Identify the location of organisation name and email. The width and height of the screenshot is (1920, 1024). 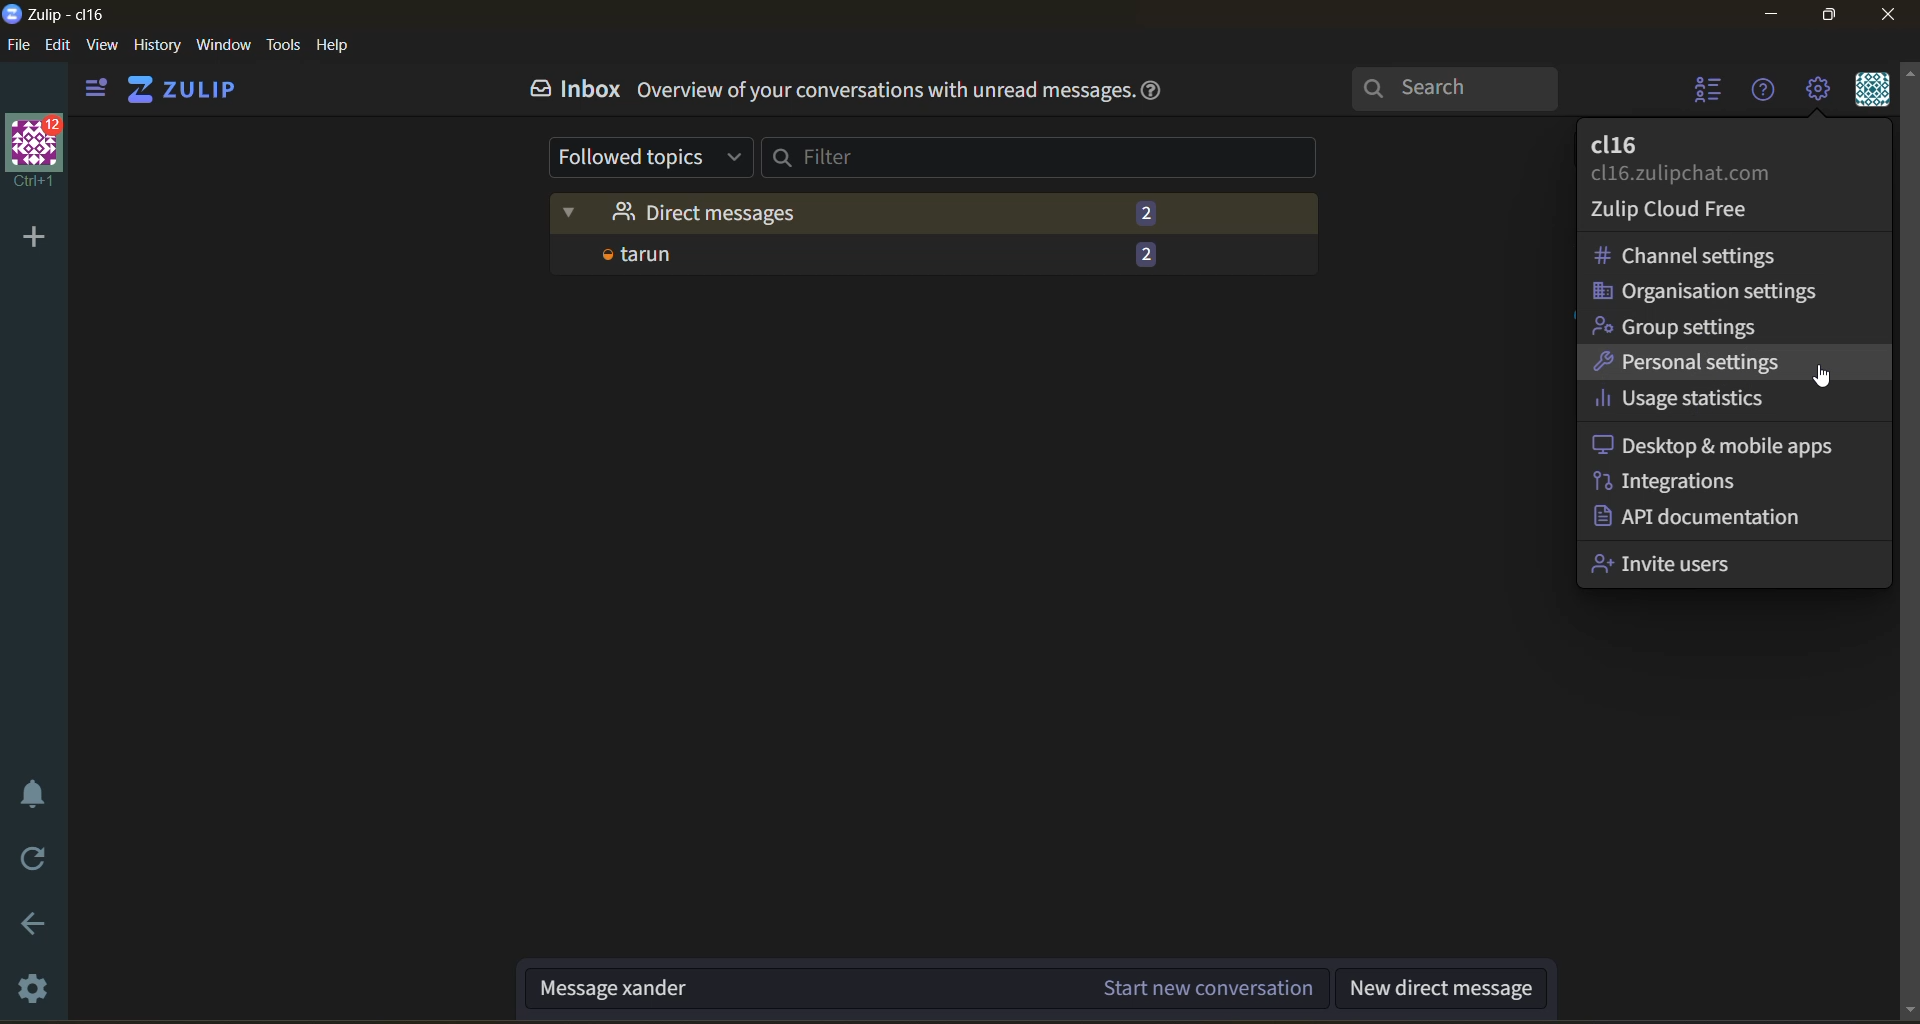
(1704, 158).